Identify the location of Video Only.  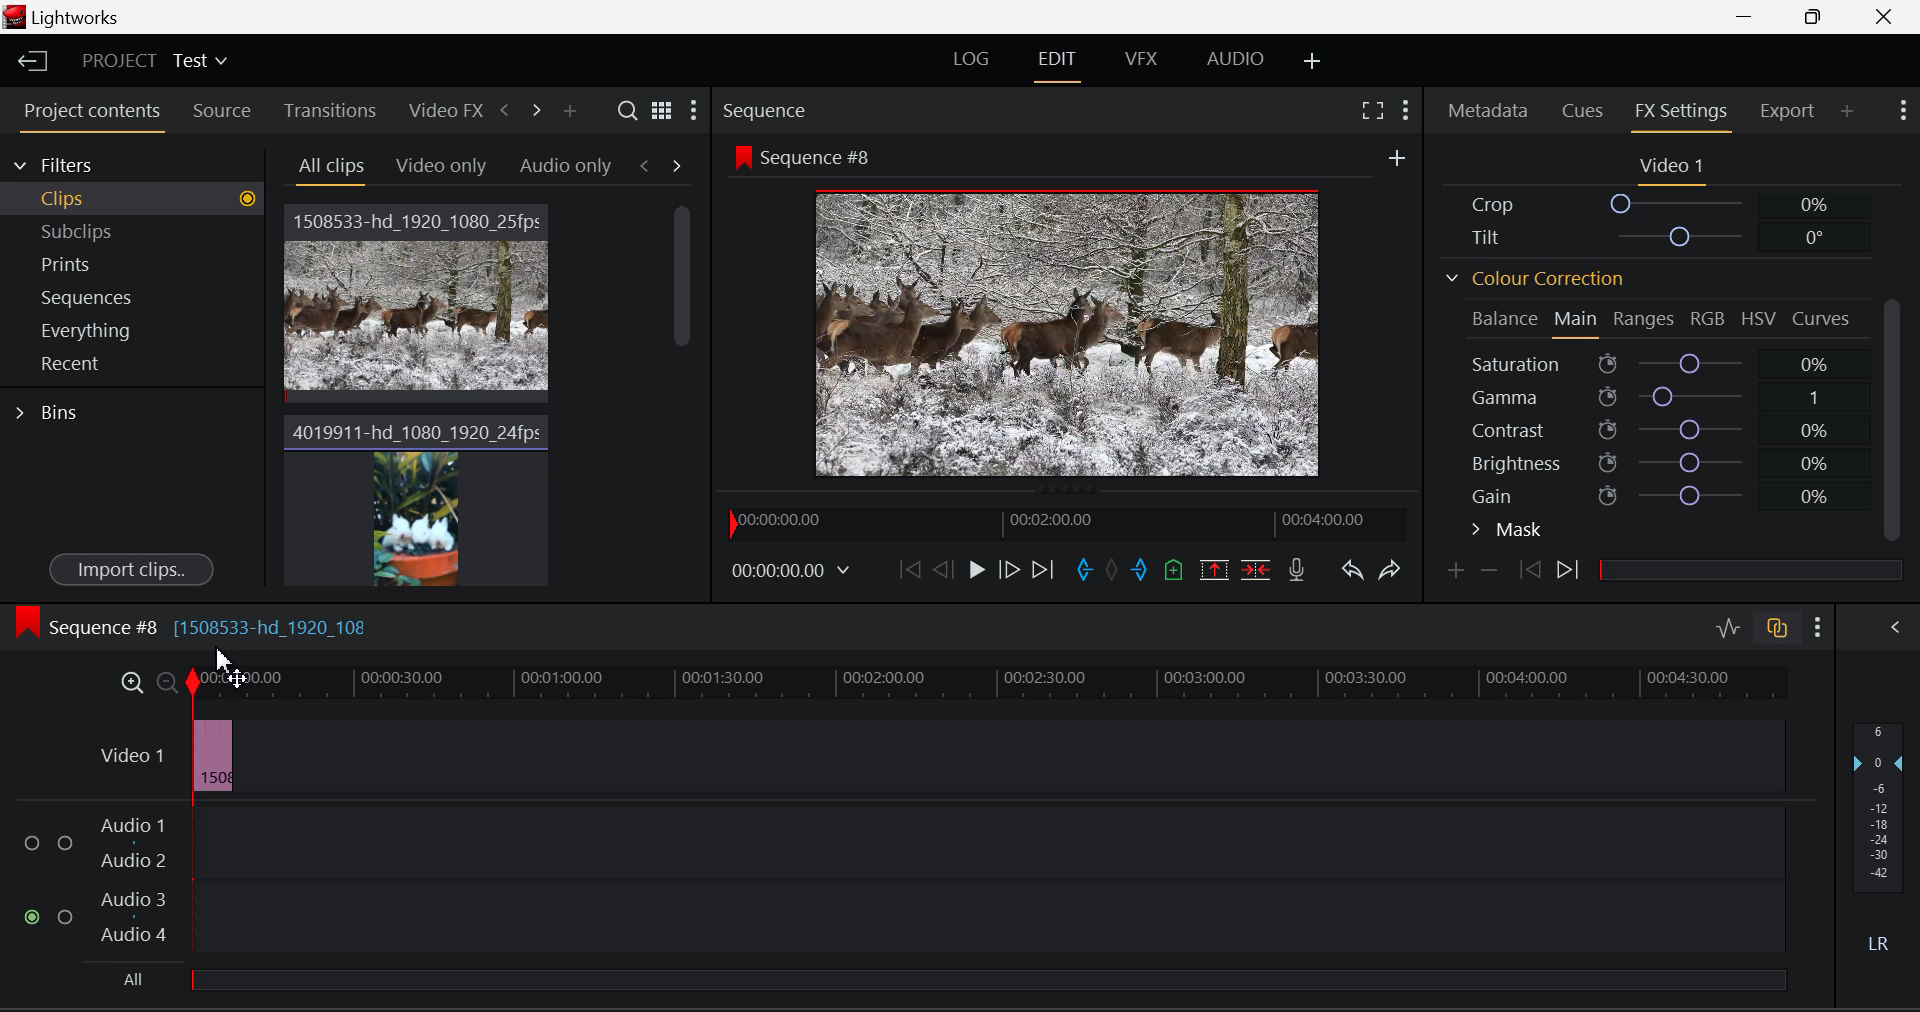
(438, 162).